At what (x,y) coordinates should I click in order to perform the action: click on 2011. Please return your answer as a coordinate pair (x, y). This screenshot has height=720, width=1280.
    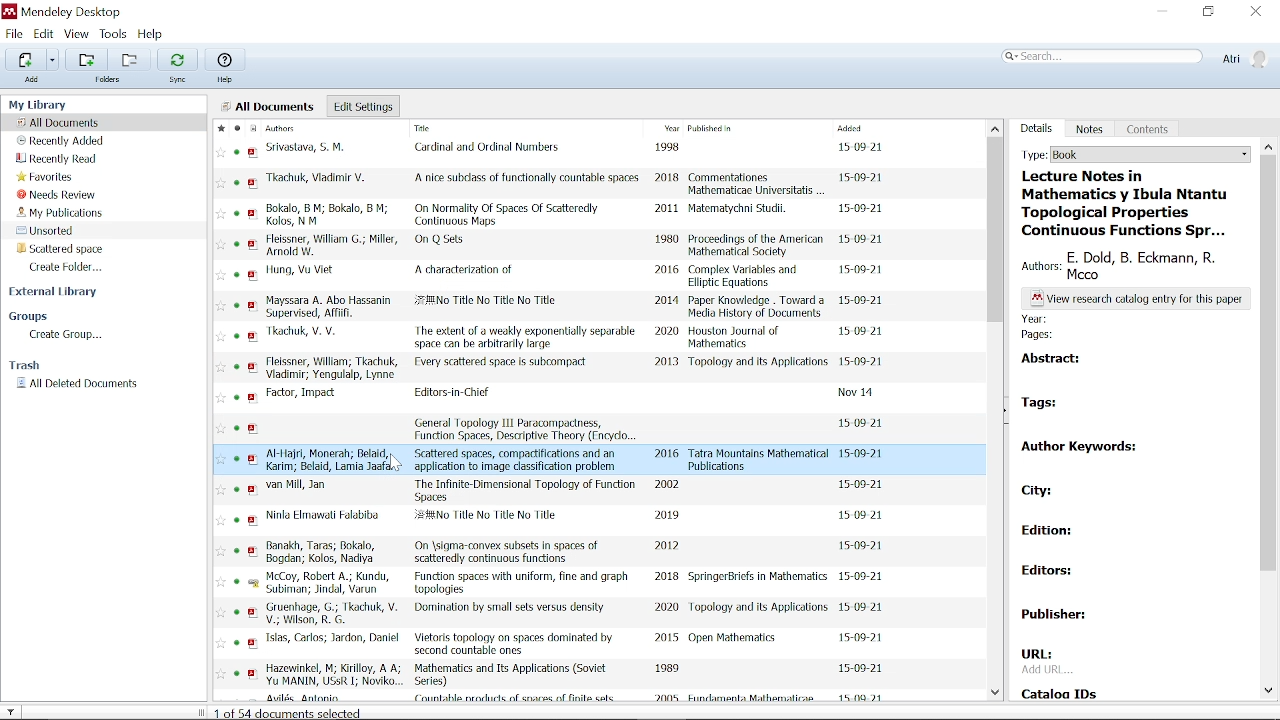
    Looking at the image, I should click on (666, 208).